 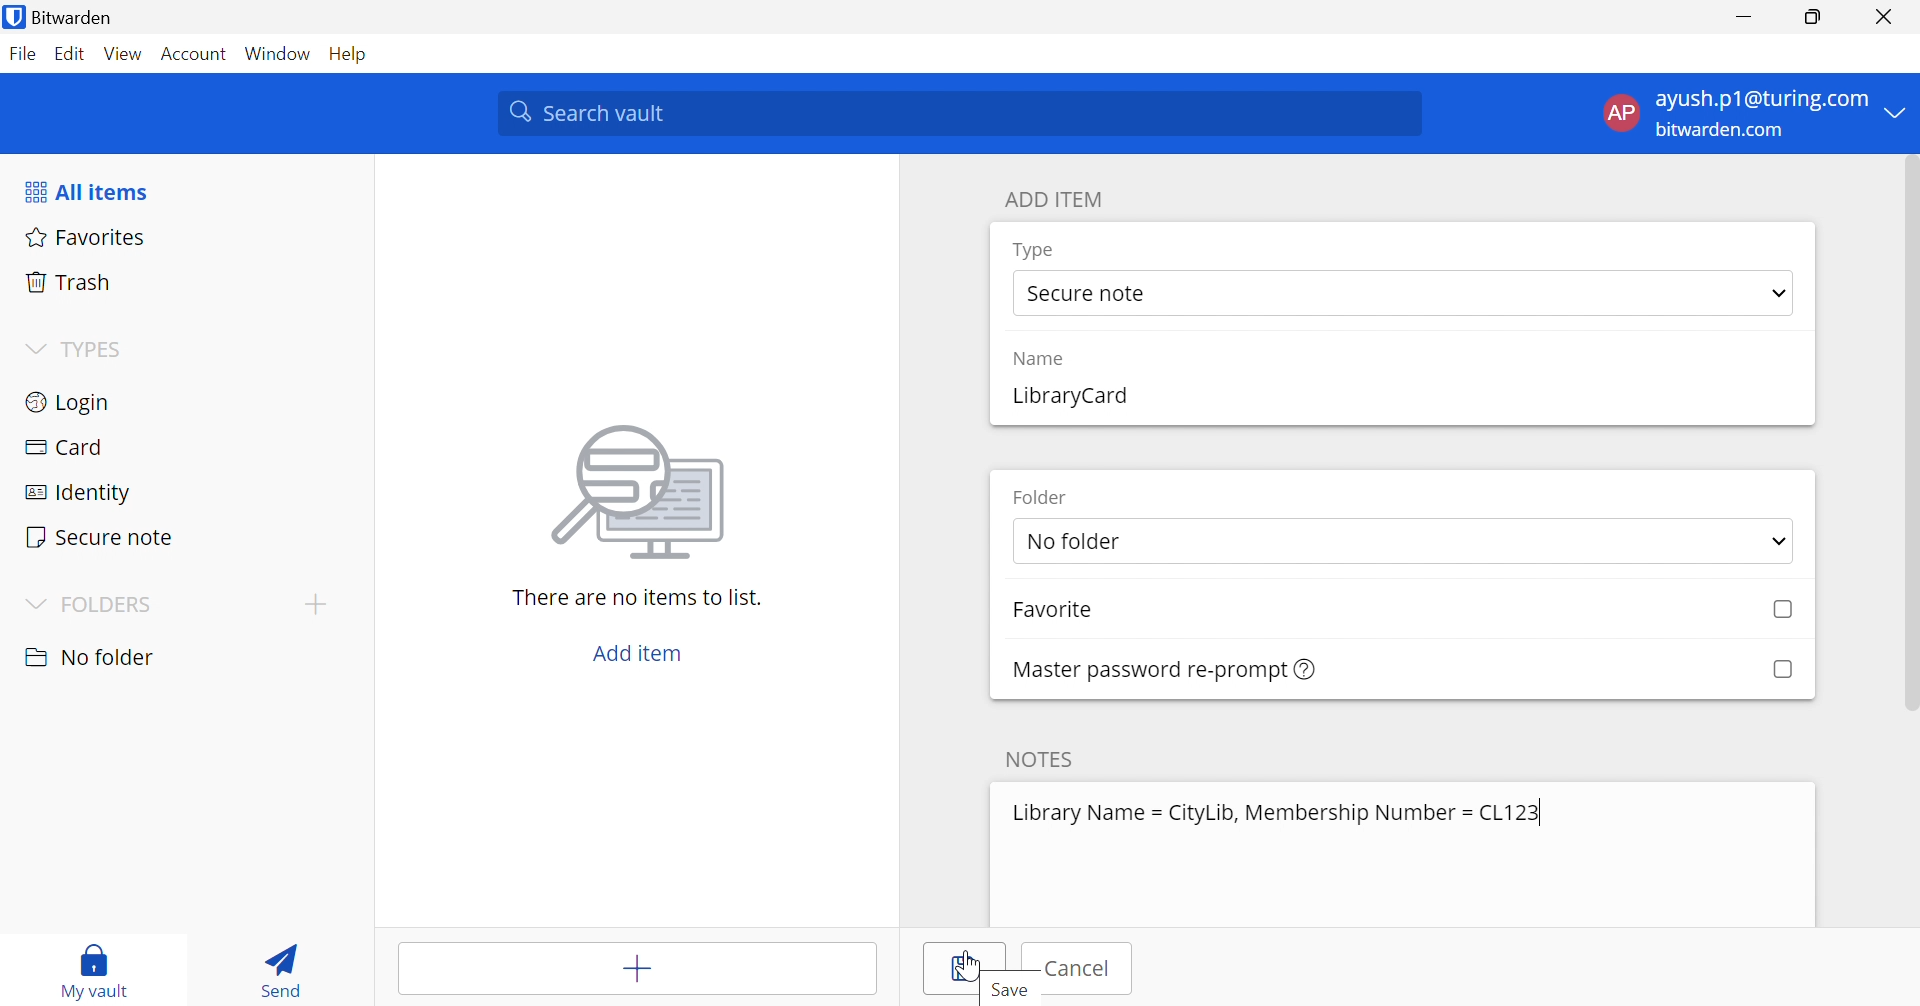 I want to click on select folder, so click(x=1403, y=541).